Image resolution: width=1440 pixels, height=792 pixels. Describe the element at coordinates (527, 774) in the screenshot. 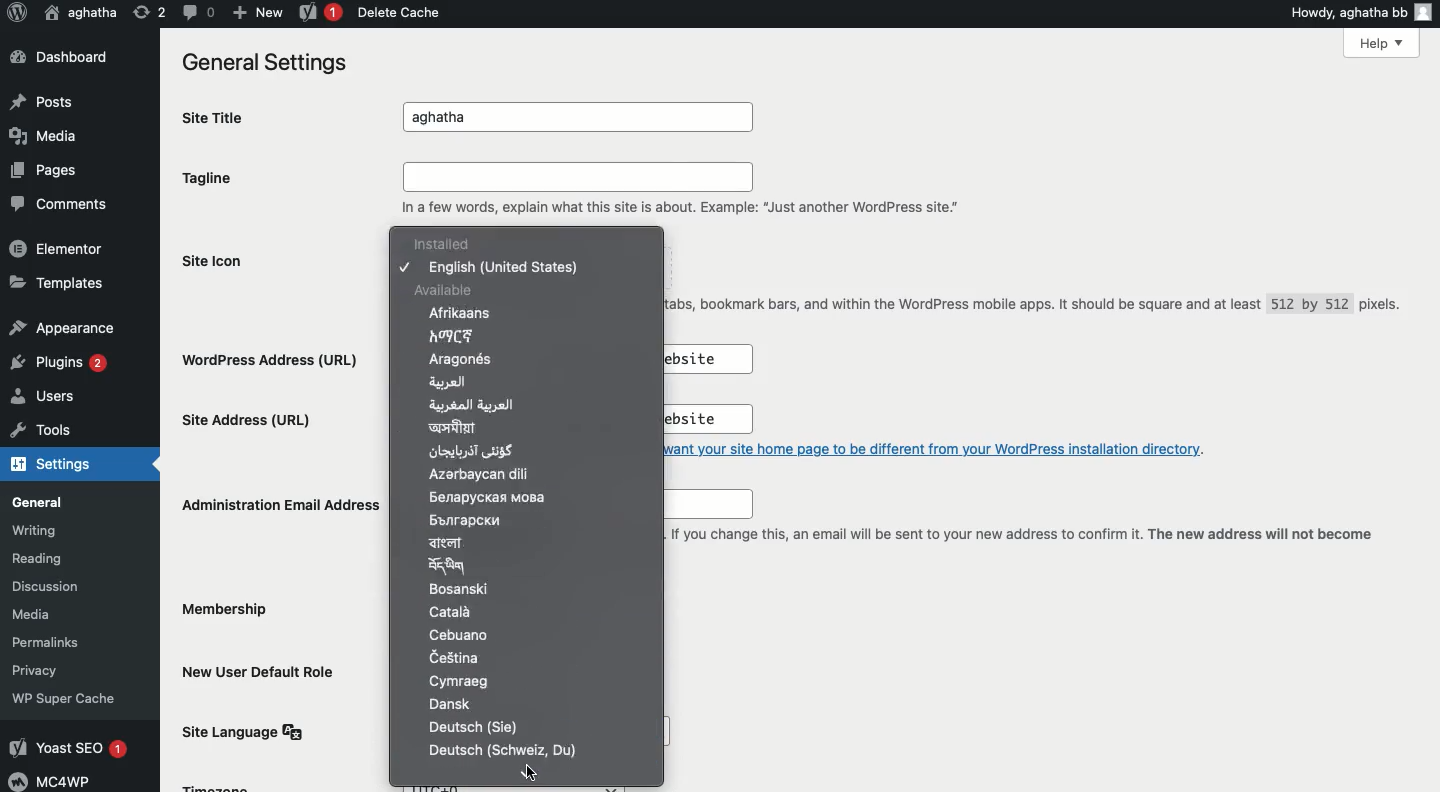

I see `Cursor` at that location.